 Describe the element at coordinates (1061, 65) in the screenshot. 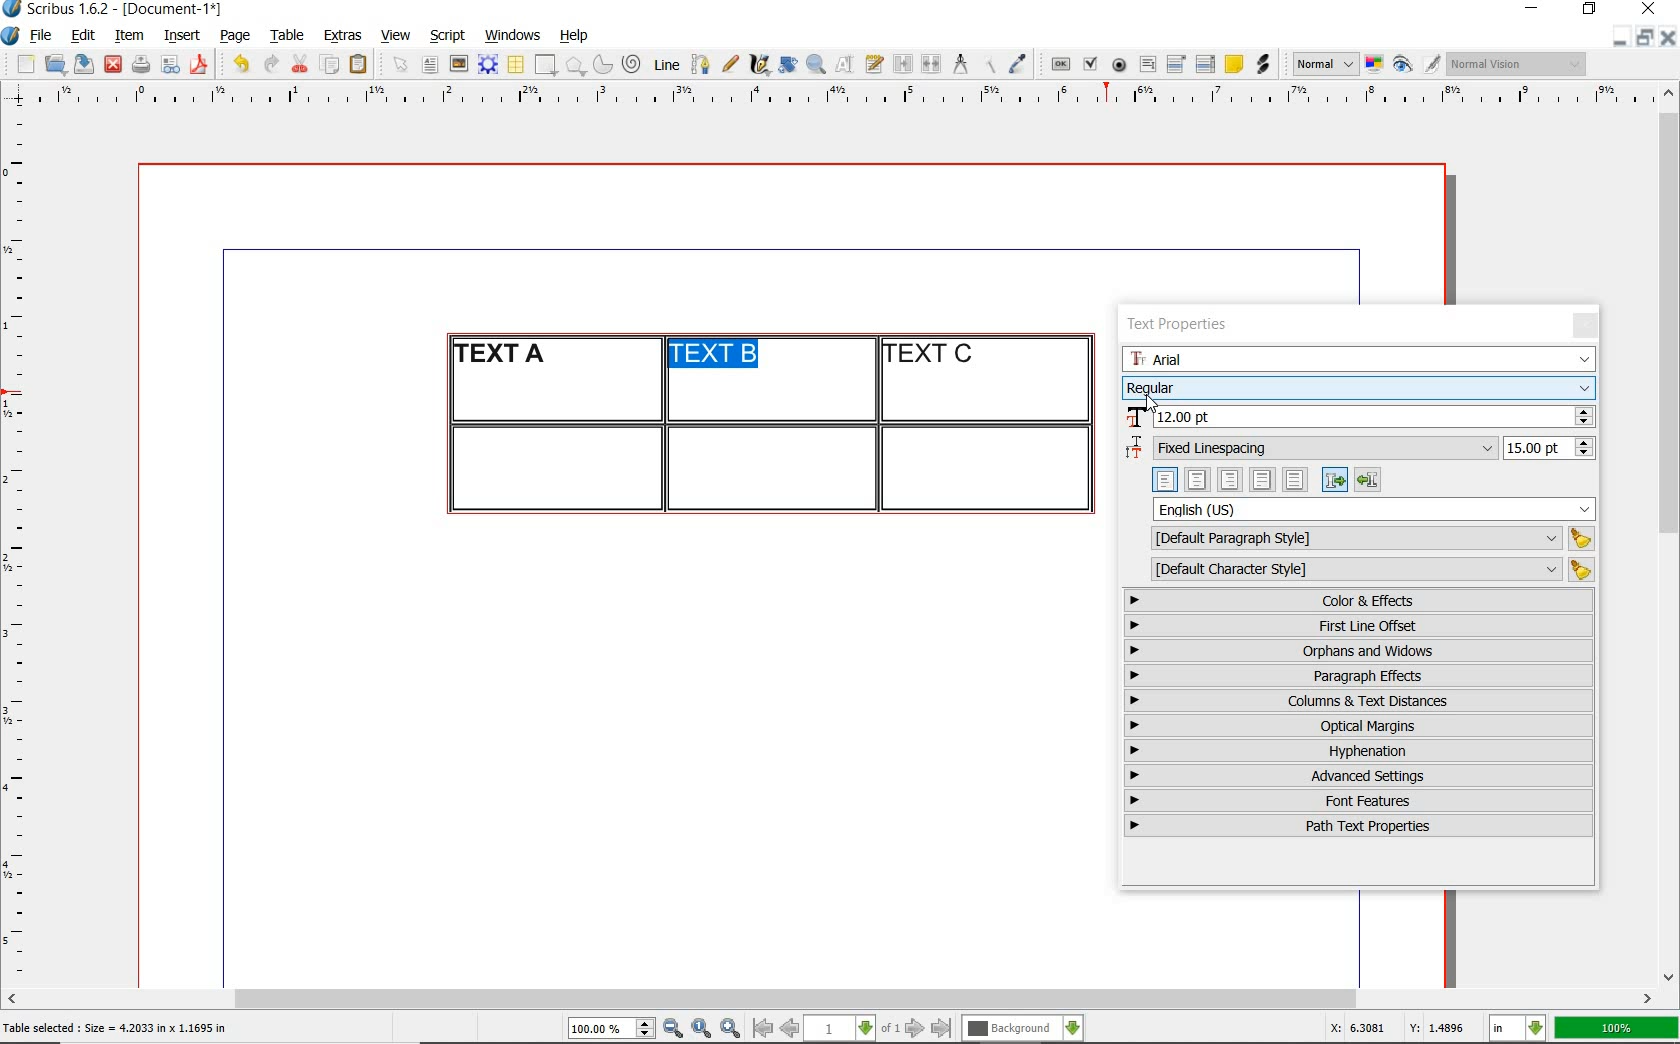

I see `pdf push button` at that location.